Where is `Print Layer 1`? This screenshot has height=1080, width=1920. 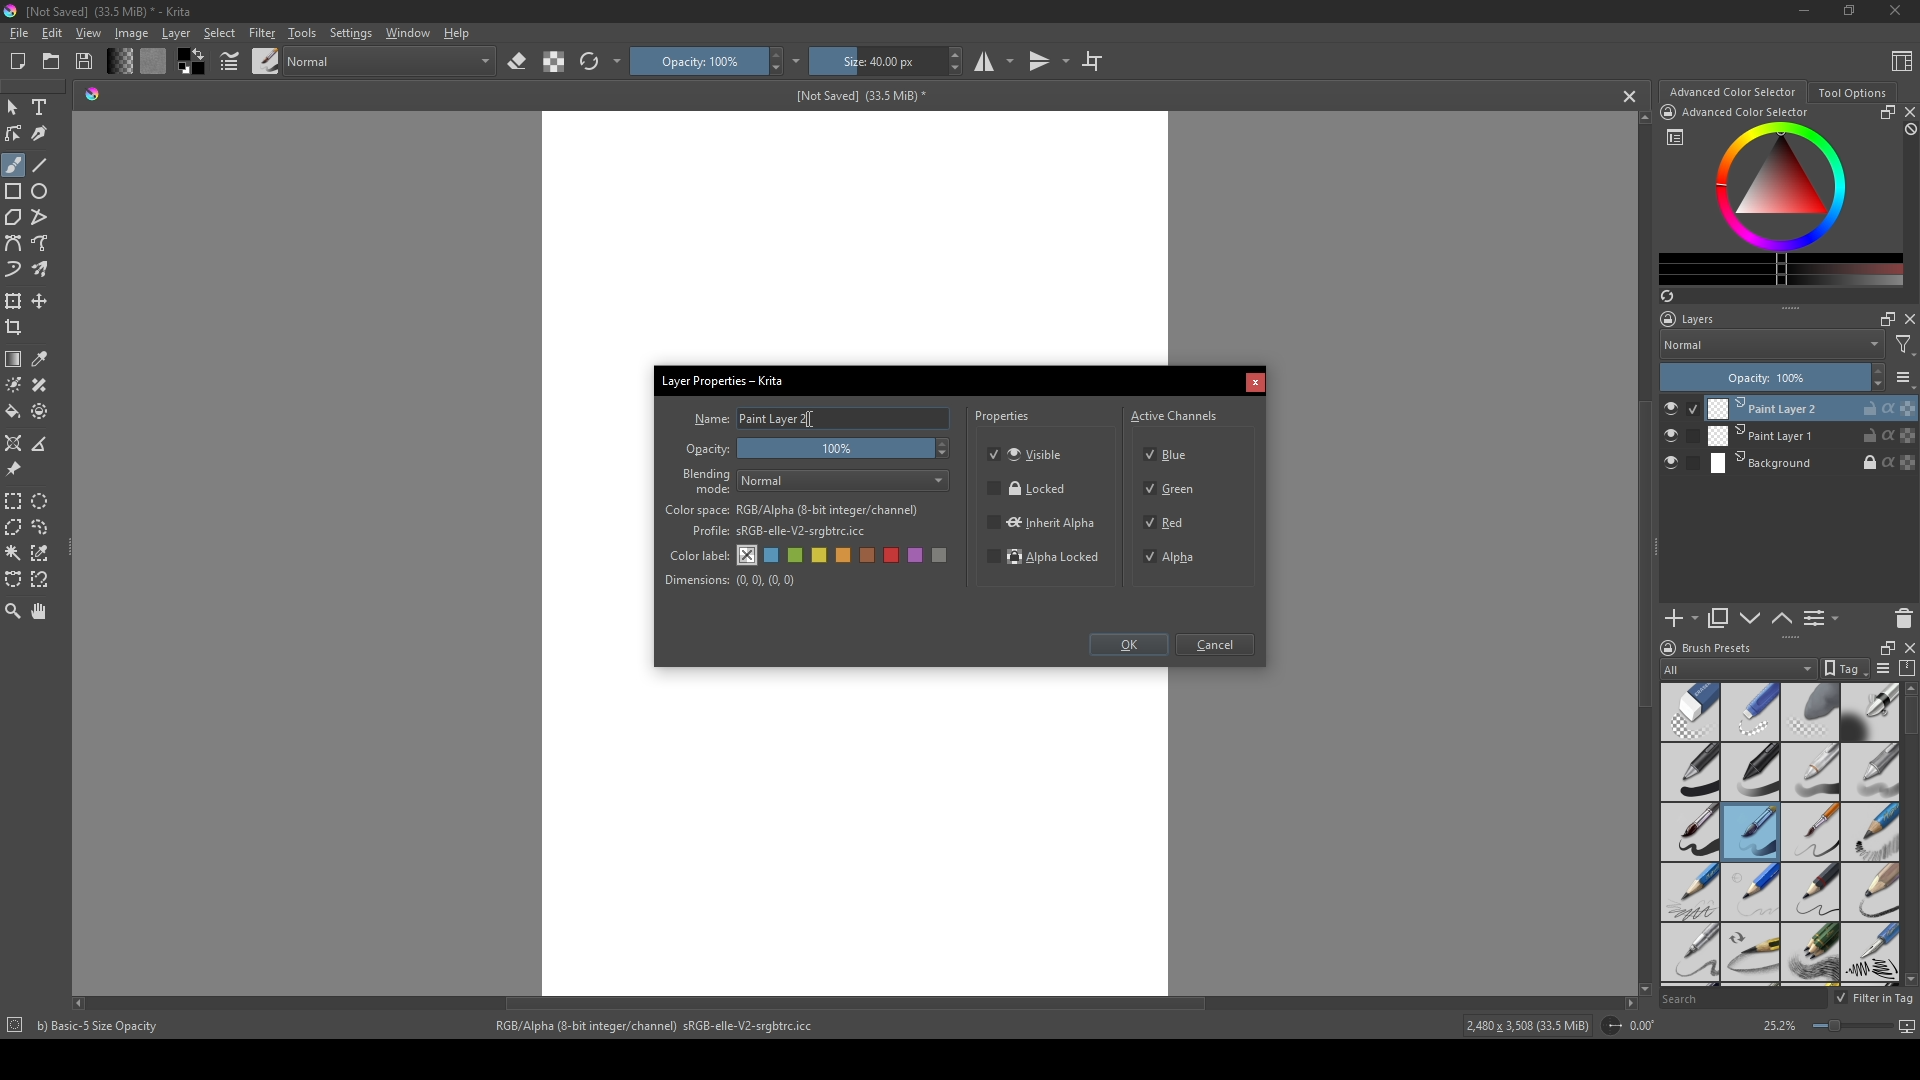
Print Layer 1 is located at coordinates (1812, 437).